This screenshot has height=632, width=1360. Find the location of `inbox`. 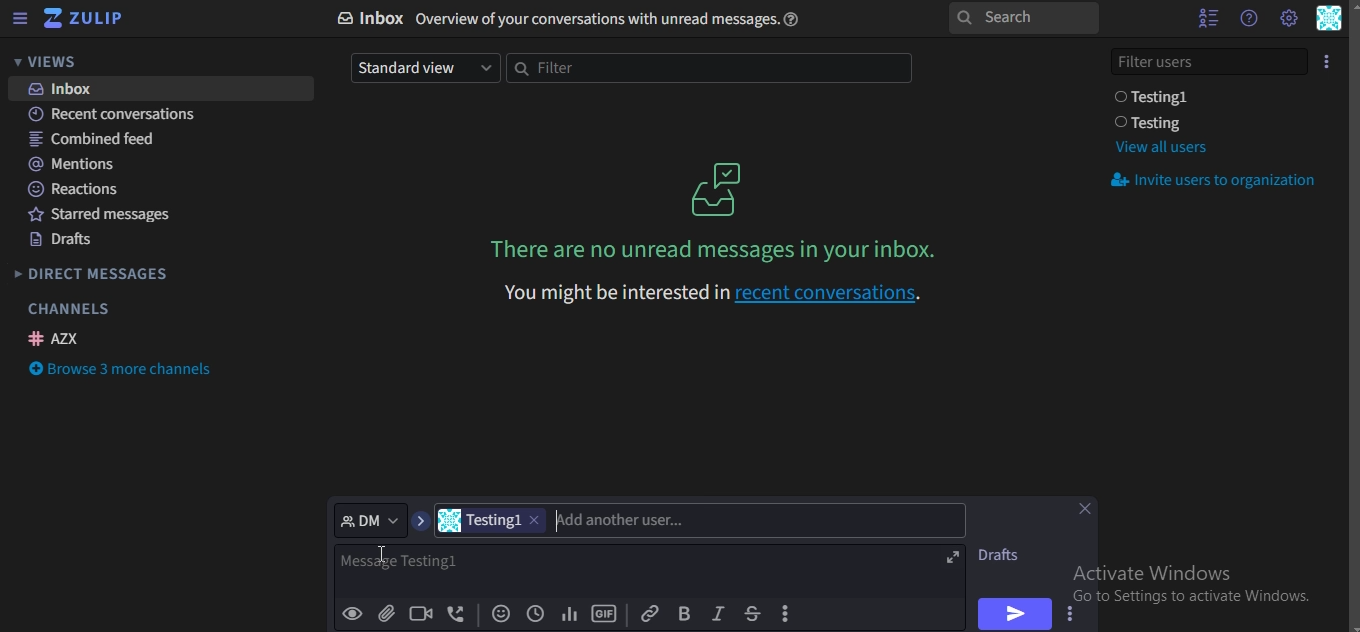

inbox is located at coordinates (67, 89).